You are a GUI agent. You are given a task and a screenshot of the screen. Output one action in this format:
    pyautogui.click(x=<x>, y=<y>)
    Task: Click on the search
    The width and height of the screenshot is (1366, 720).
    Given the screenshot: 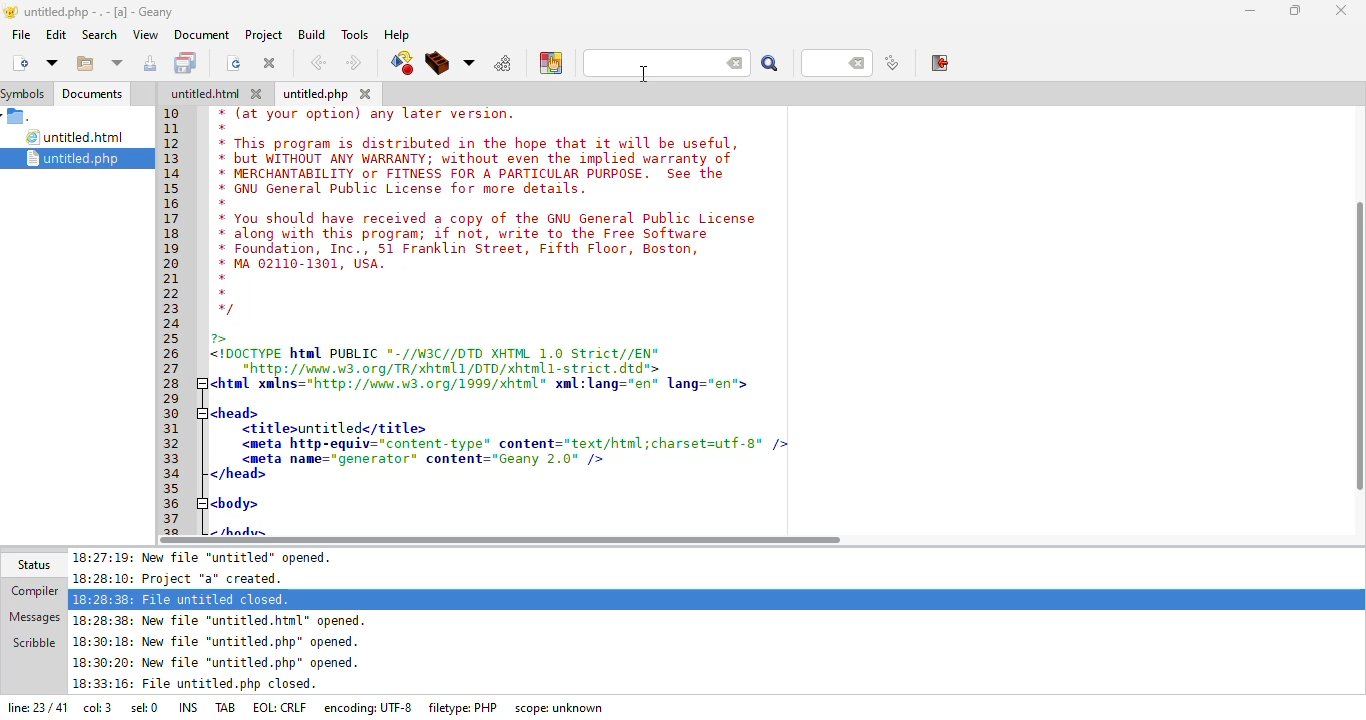 What is the action you would take?
    pyautogui.click(x=99, y=35)
    